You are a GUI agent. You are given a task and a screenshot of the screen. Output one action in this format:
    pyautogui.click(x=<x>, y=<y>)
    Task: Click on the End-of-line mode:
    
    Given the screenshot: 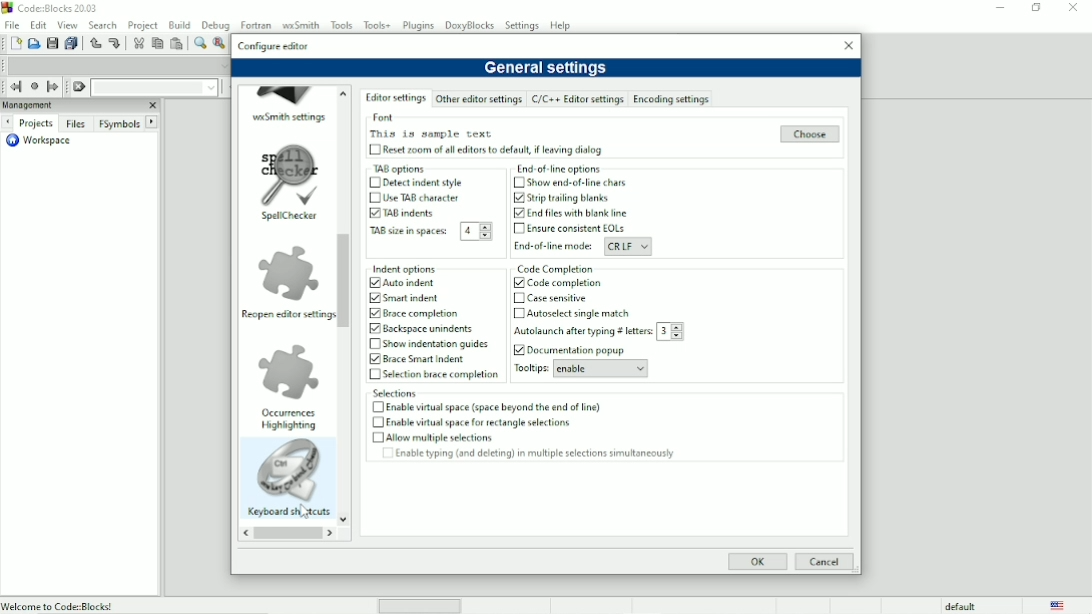 What is the action you would take?
    pyautogui.click(x=550, y=246)
    